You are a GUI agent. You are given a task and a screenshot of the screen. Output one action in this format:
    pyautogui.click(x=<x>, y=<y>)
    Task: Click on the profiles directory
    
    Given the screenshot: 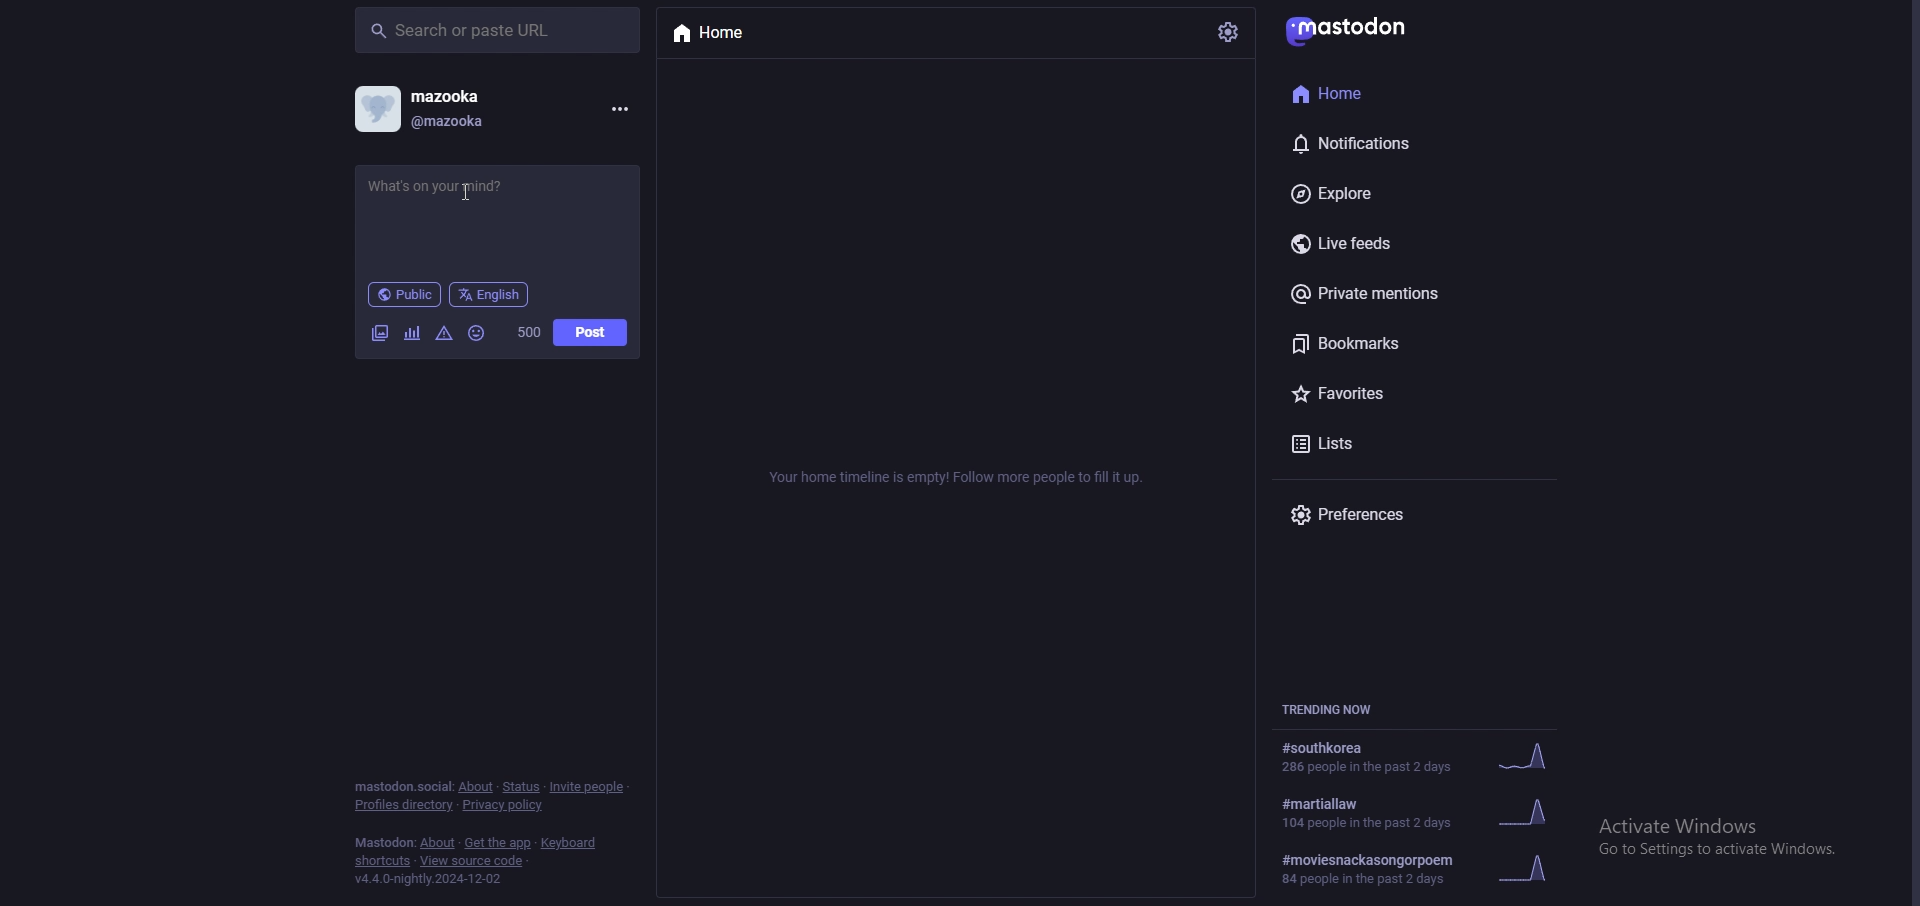 What is the action you would take?
    pyautogui.click(x=404, y=805)
    